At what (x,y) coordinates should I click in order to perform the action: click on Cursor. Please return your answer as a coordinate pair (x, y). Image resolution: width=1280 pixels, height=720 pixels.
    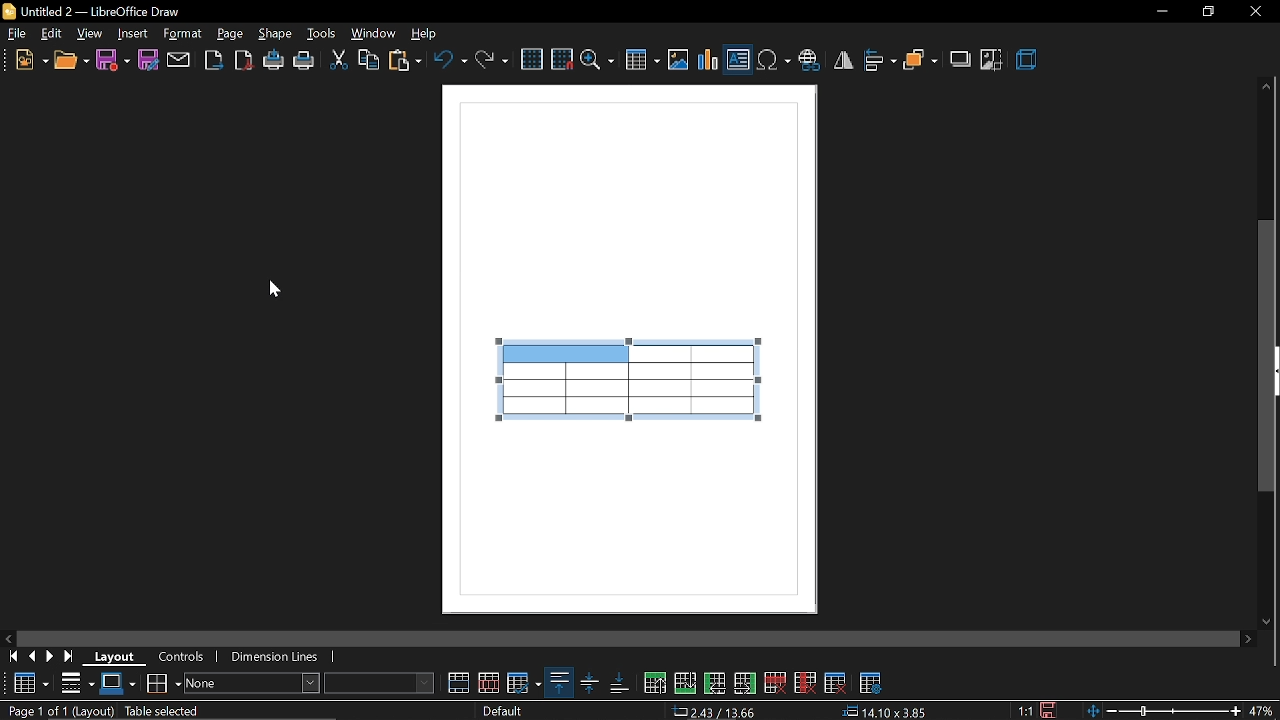
    Looking at the image, I should click on (281, 294).